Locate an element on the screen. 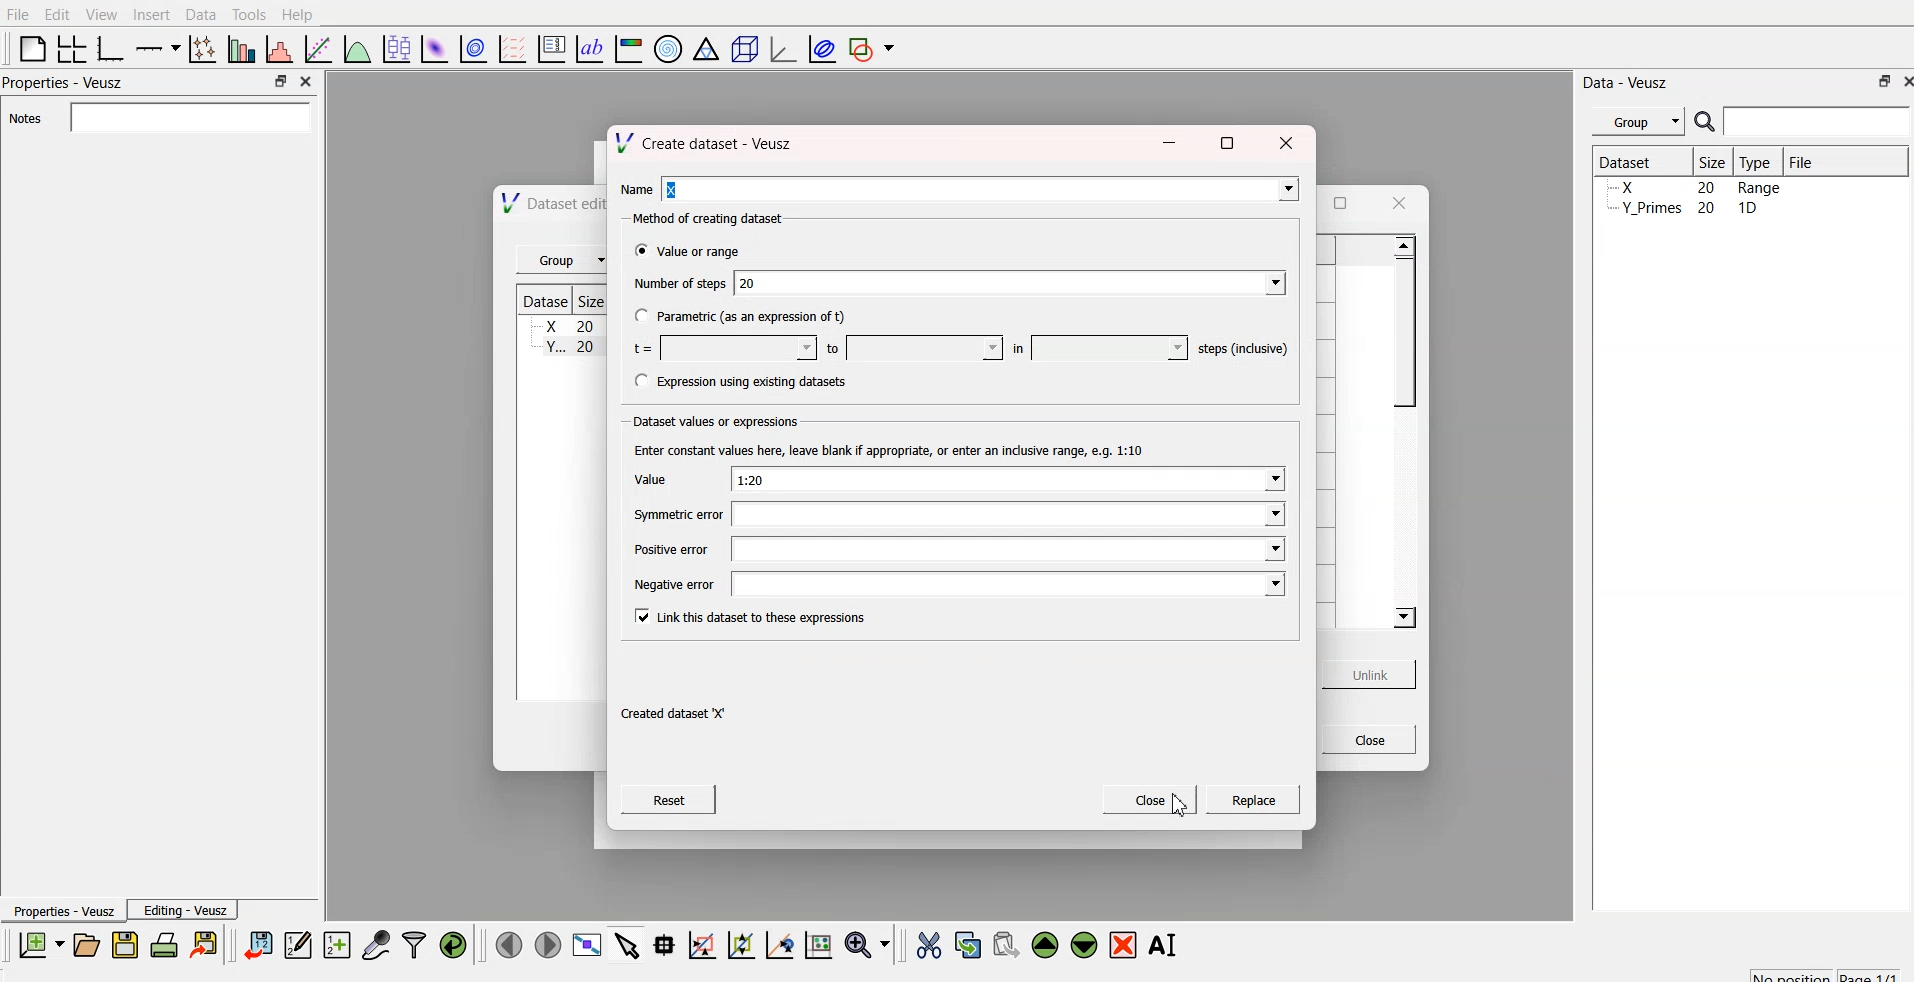 The image size is (1914, 982). plot function is located at coordinates (355, 49).